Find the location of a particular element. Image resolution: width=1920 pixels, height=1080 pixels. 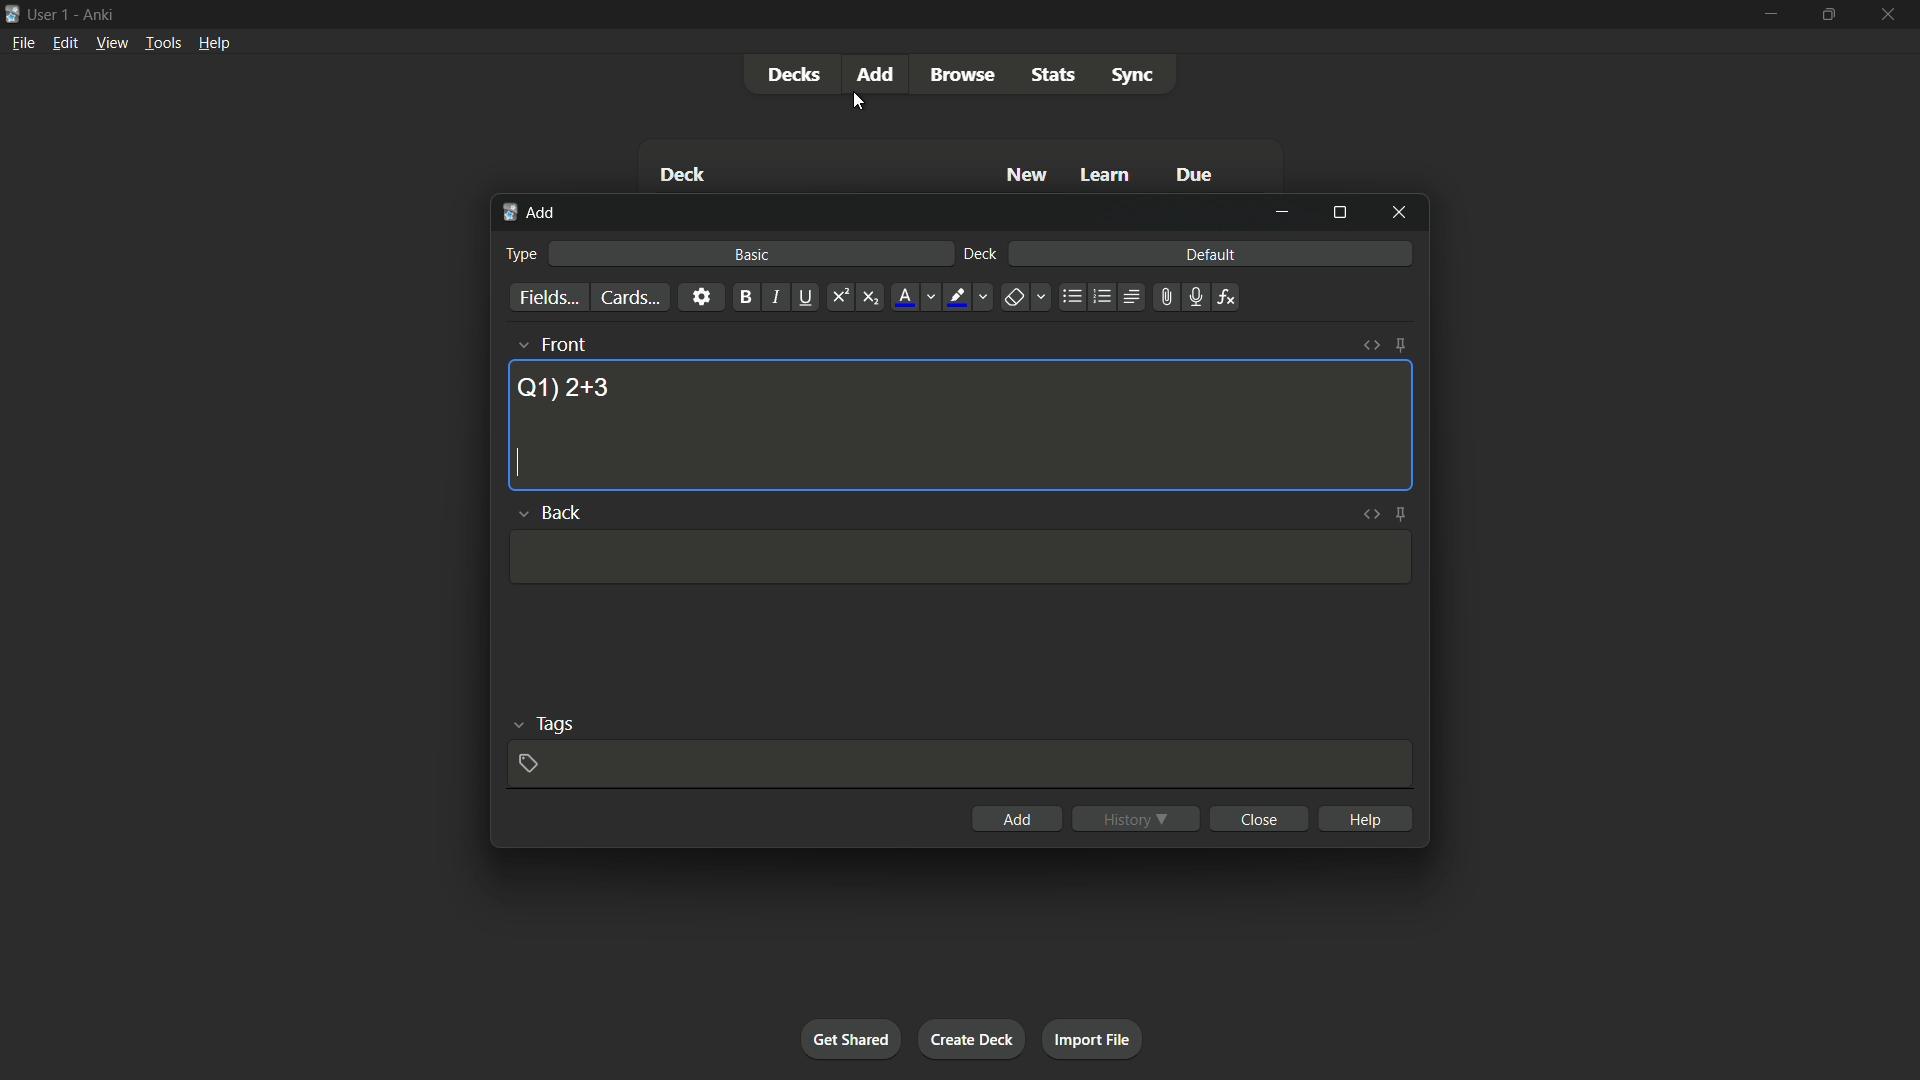

highlight text is located at coordinates (954, 298).